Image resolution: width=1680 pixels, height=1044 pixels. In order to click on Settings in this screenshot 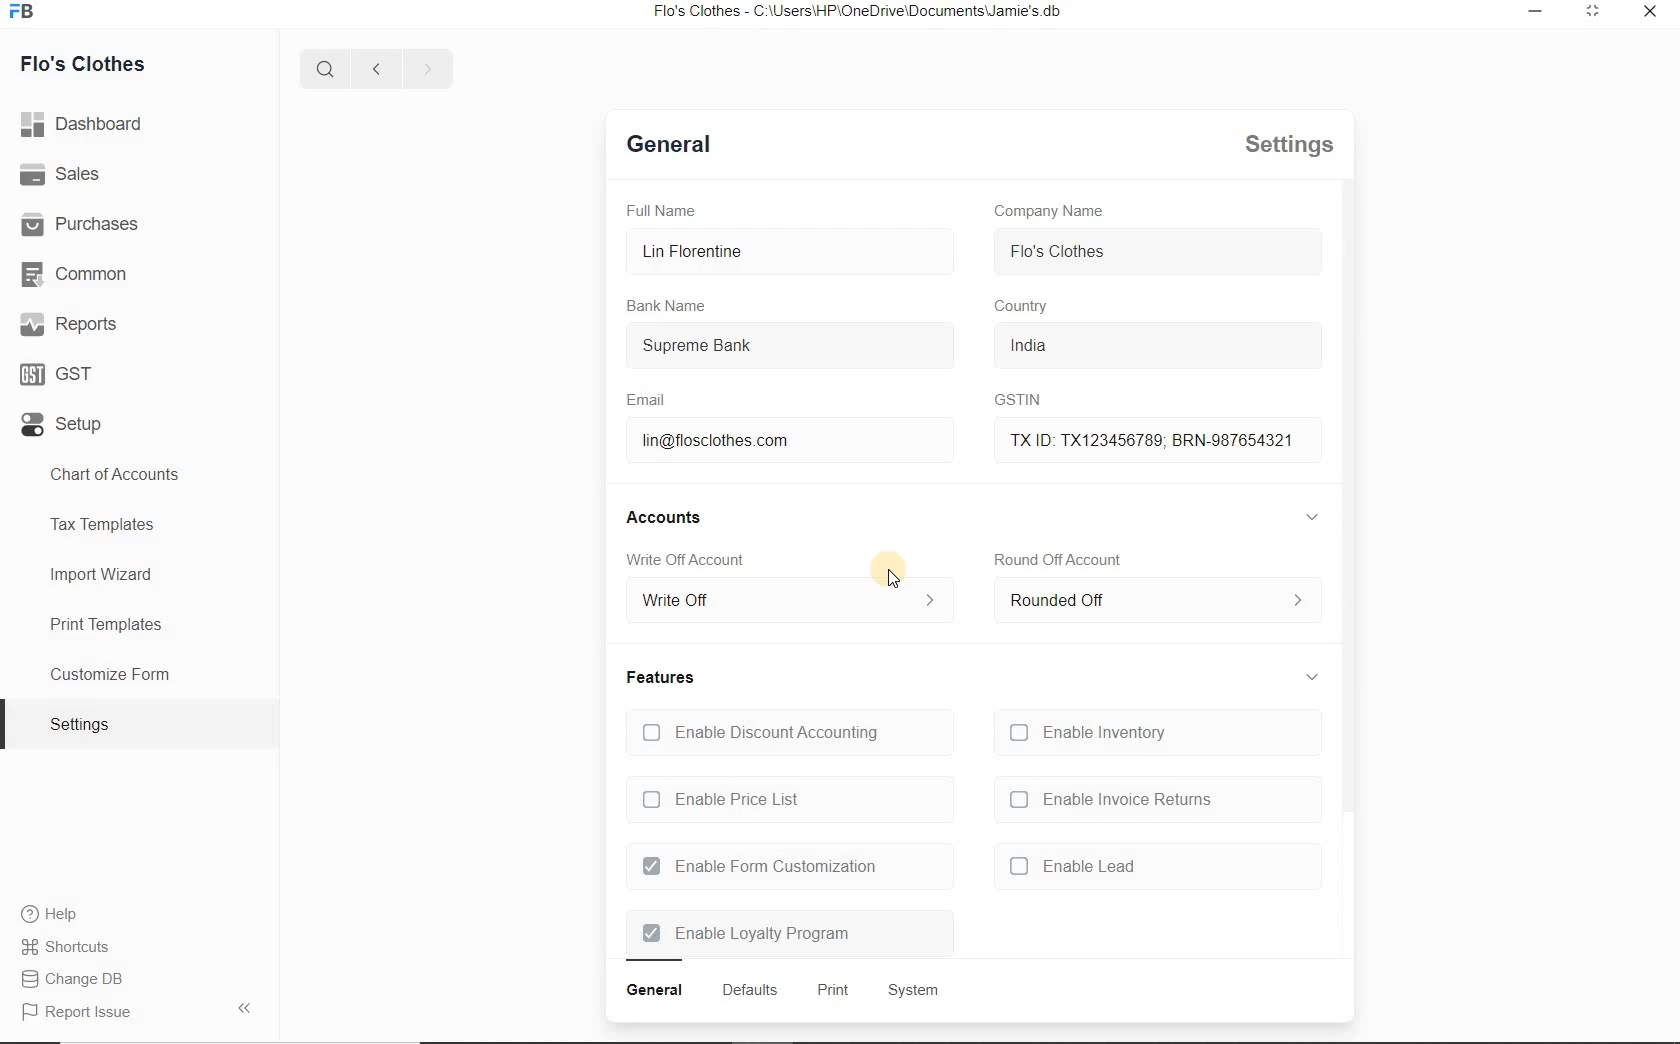, I will do `click(139, 723)`.